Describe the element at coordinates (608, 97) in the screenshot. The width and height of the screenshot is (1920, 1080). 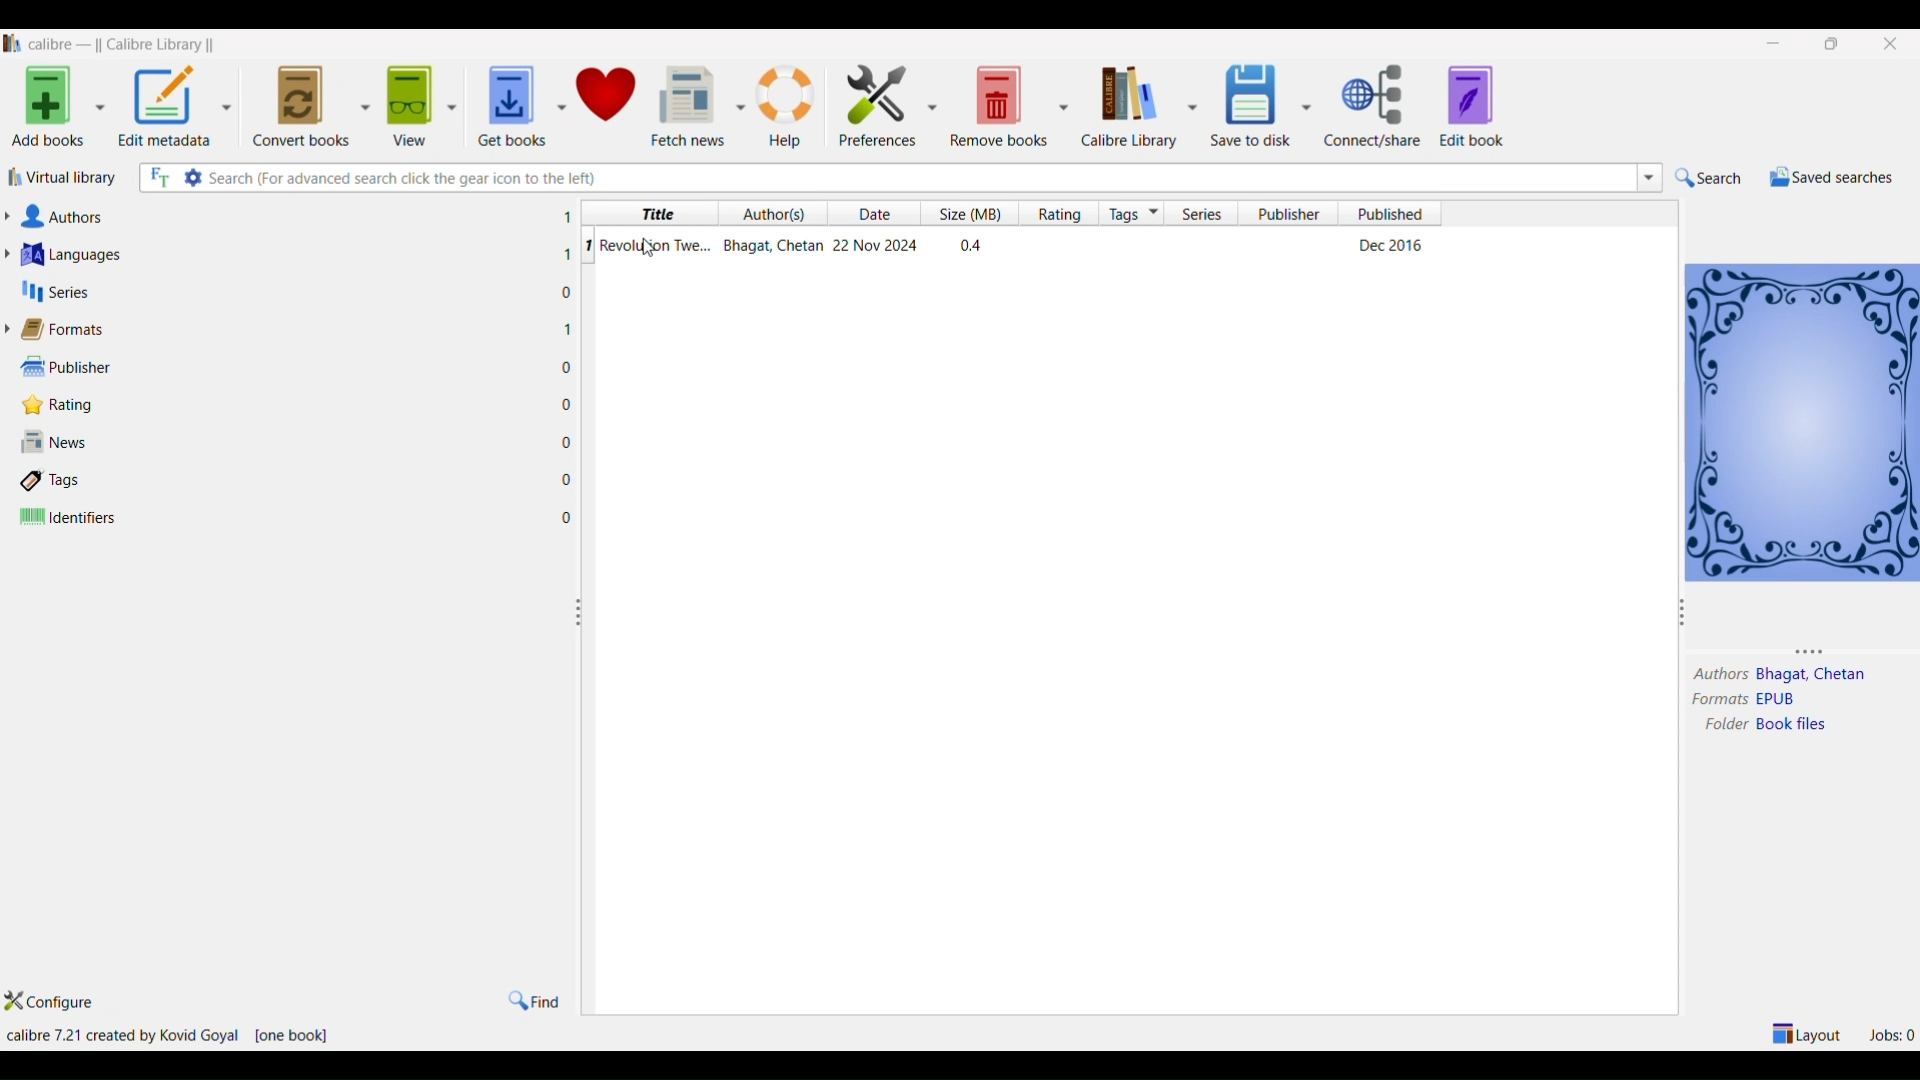
I see `donate to calibre` at that location.